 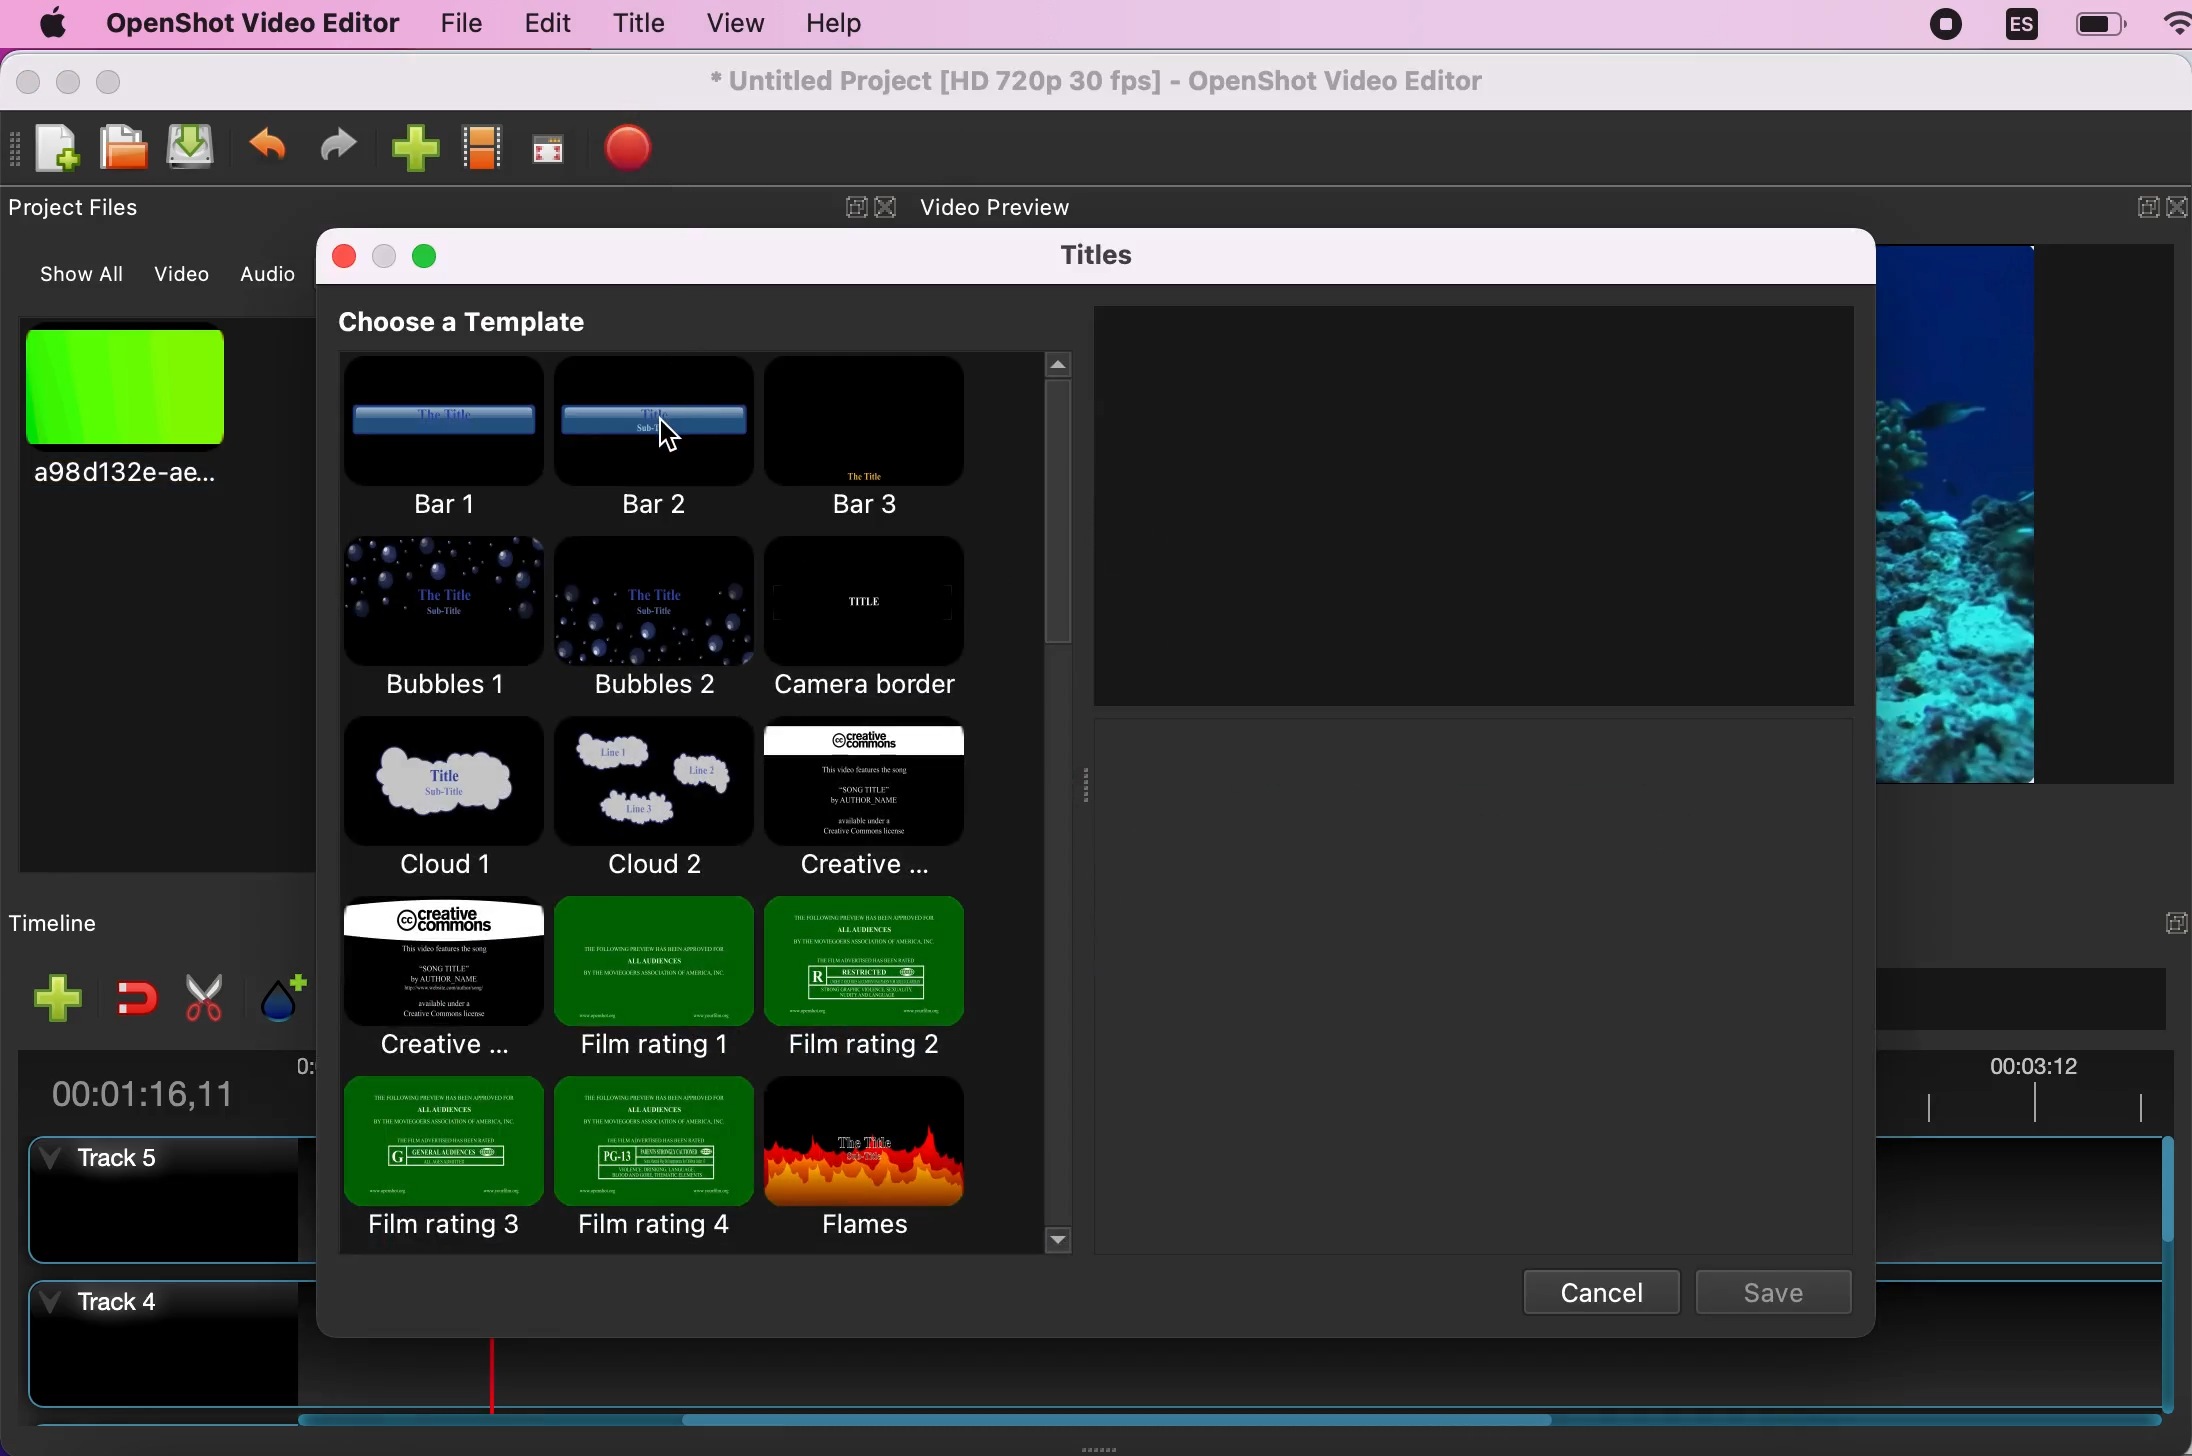 What do you see at coordinates (734, 23) in the screenshot?
I see `view` at bounding box center [734, 23].